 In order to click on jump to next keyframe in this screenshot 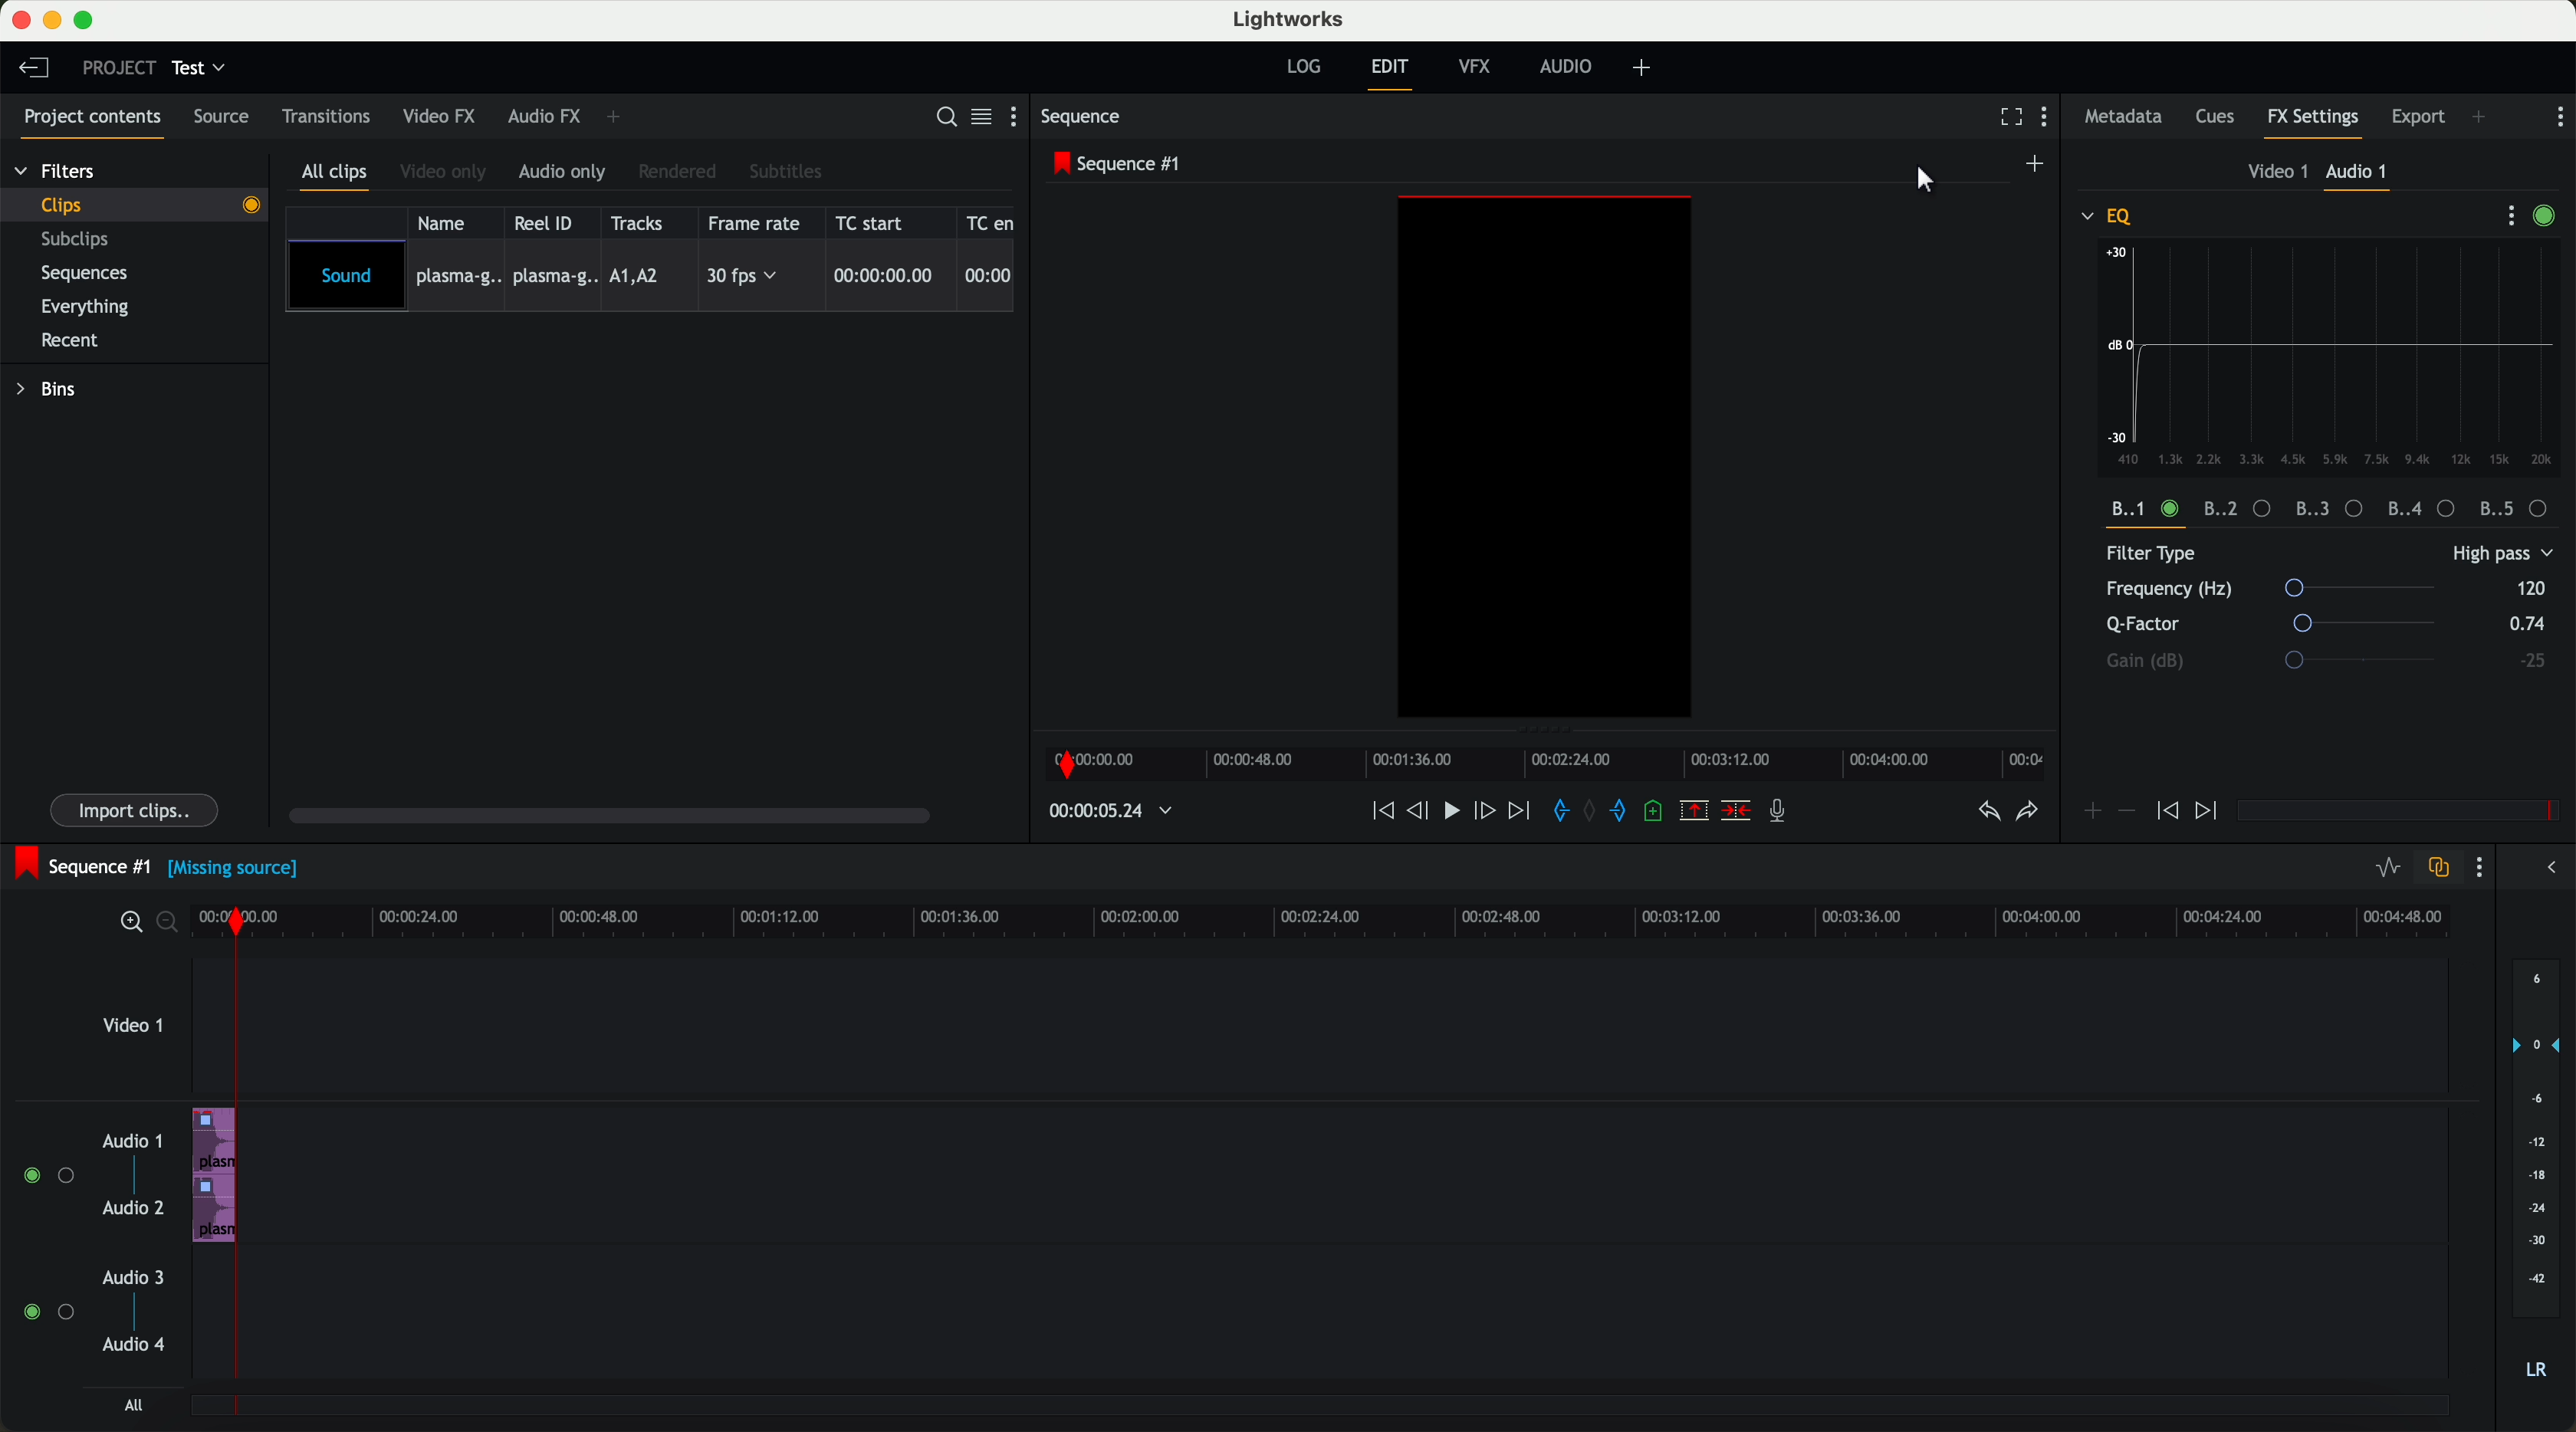, I will do `click(2209, 812)`.